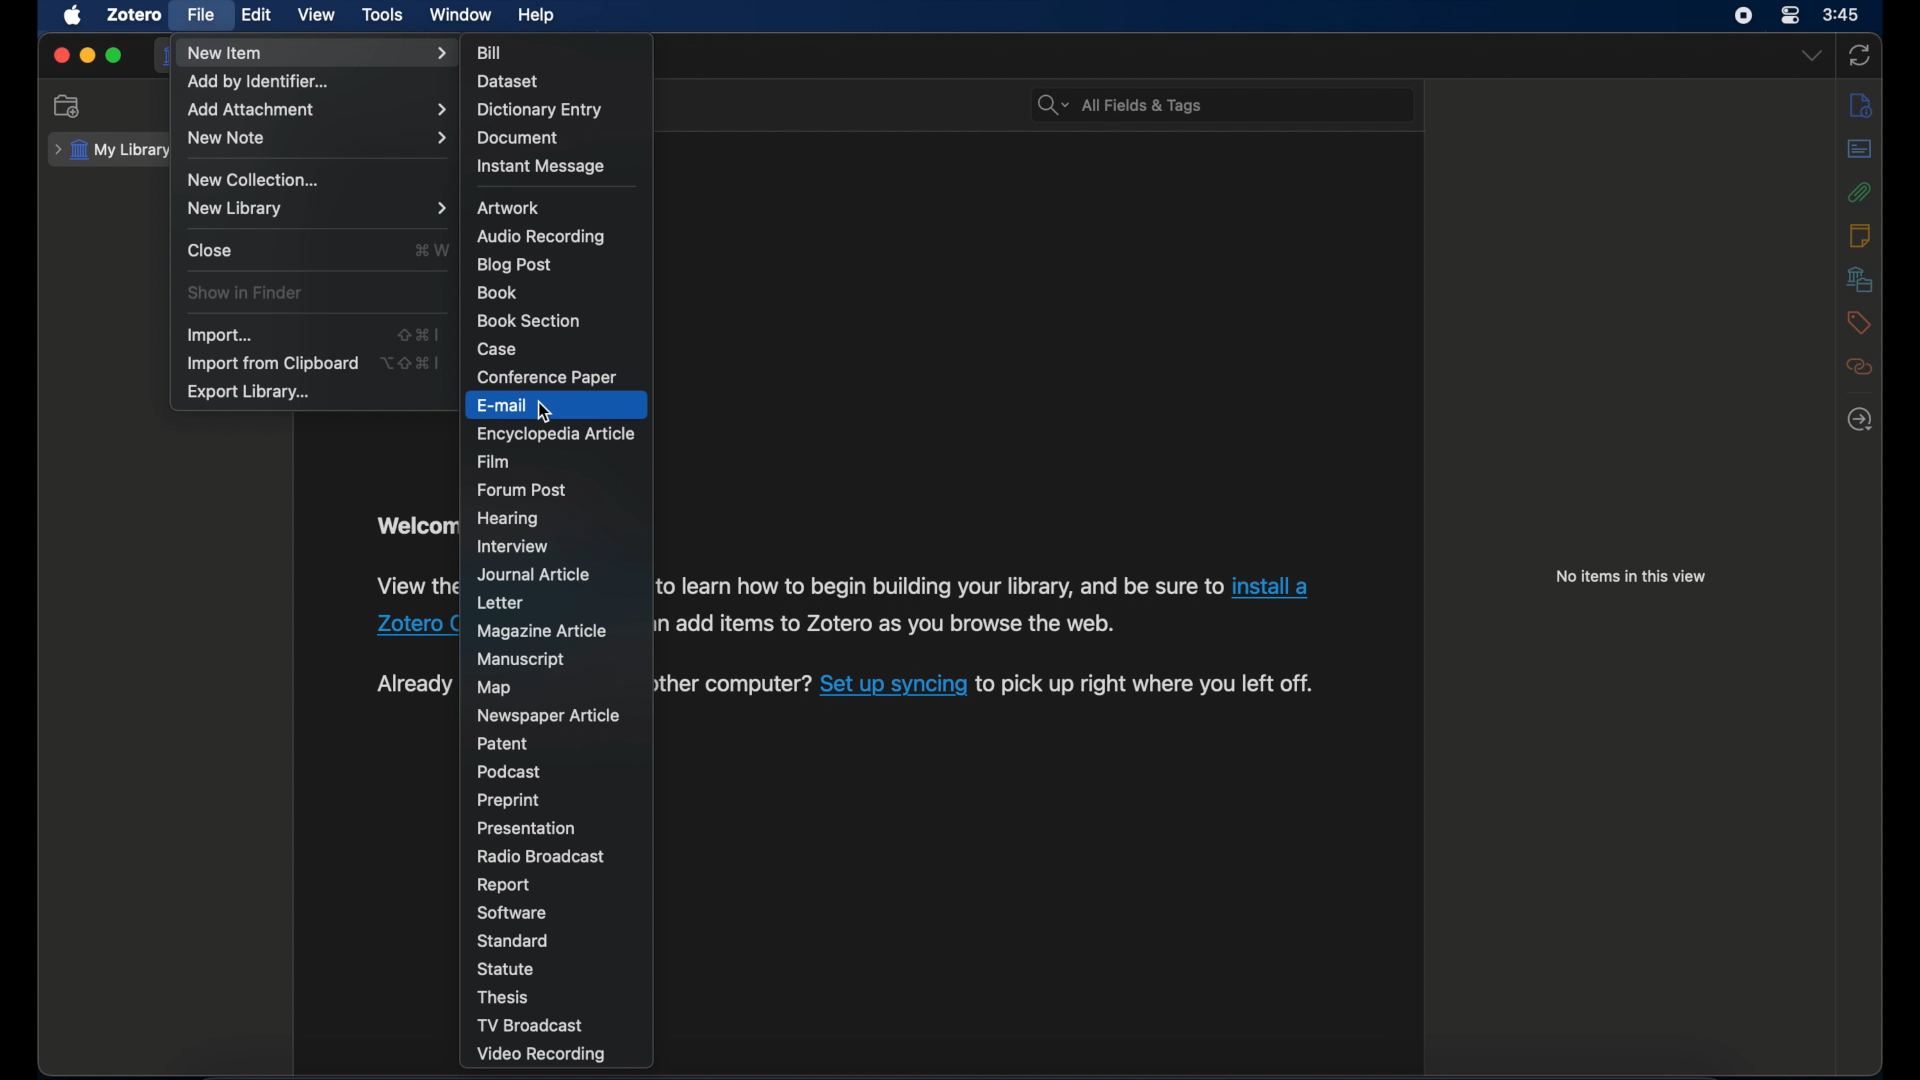  What do you see at coordinates (316, 138) in the screenshot?
I see `new note` at bounding box center [316, 138].